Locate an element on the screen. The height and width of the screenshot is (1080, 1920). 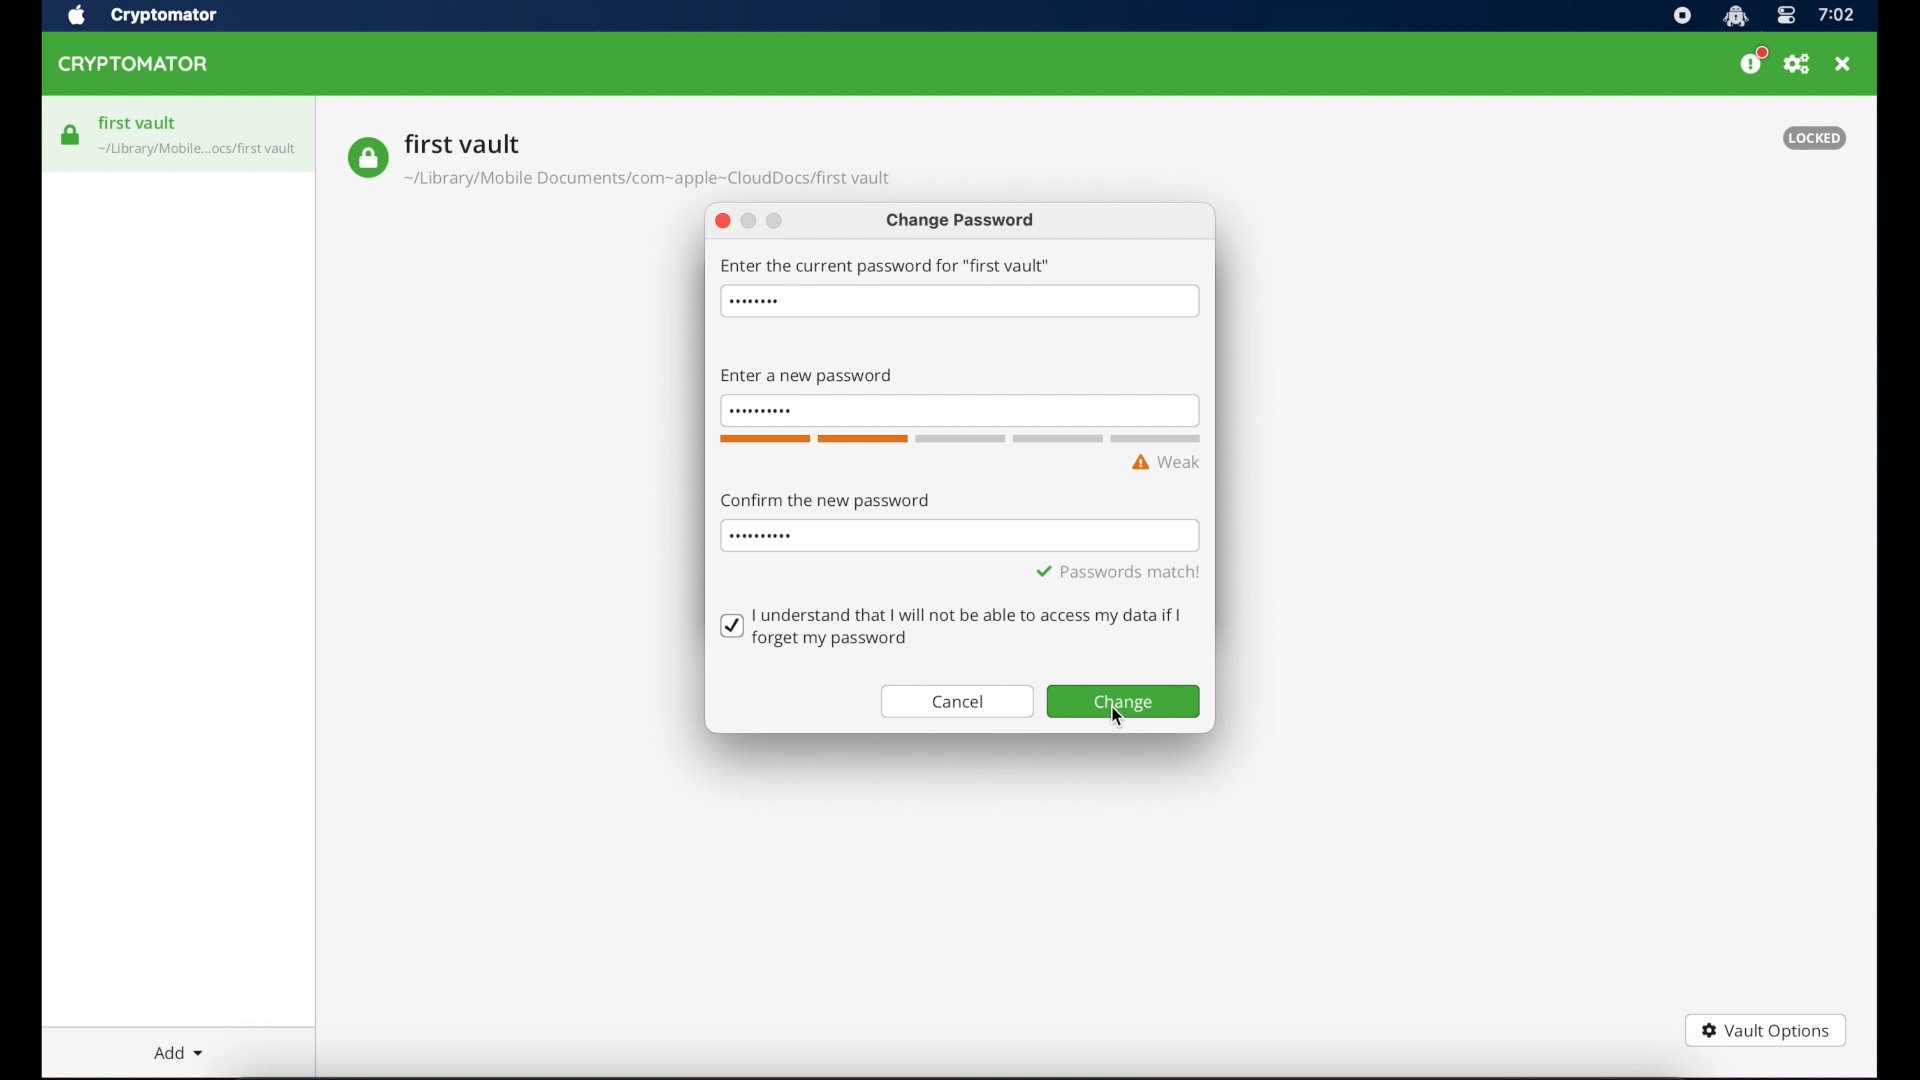
vault location is located at coordinates (650, 182).